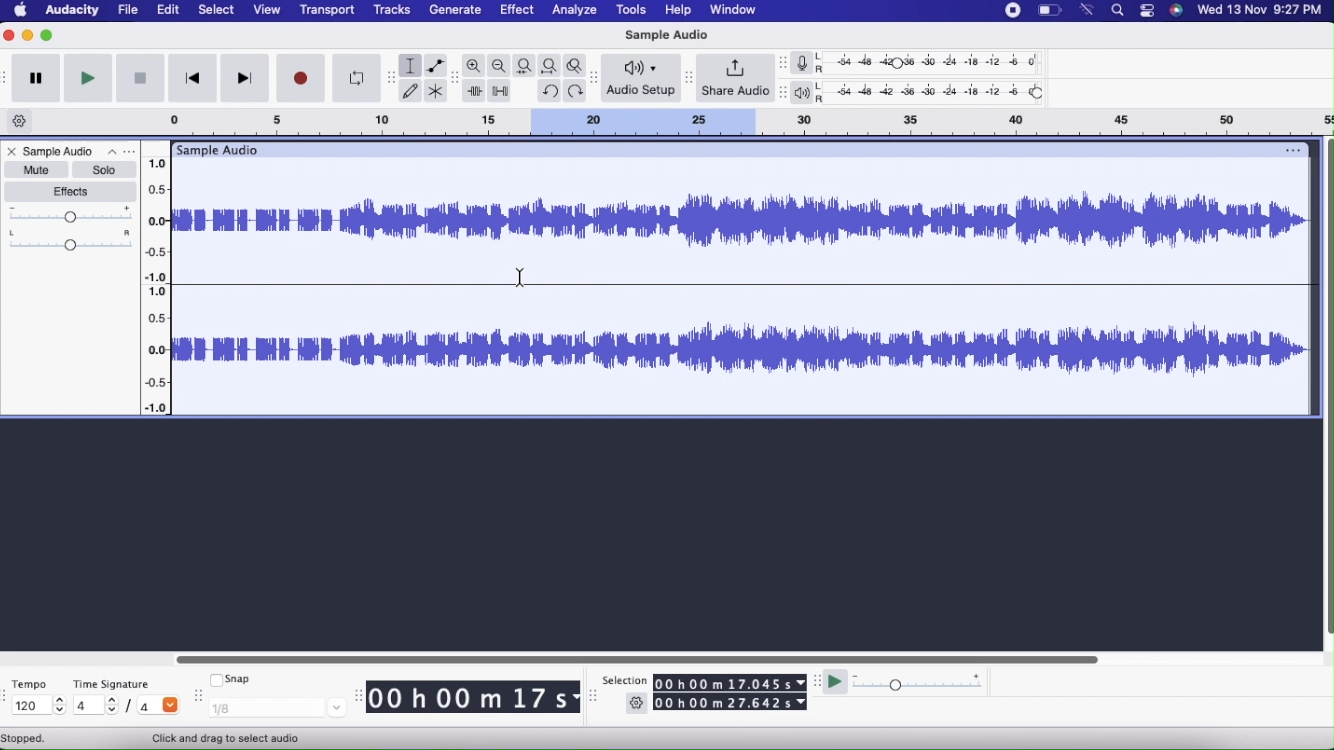 This screenshot has height=750, width=1334. What do you see at coordinates (937, 65) in the screenshot?
I see `Recording level` at bounding box center [937, 65].